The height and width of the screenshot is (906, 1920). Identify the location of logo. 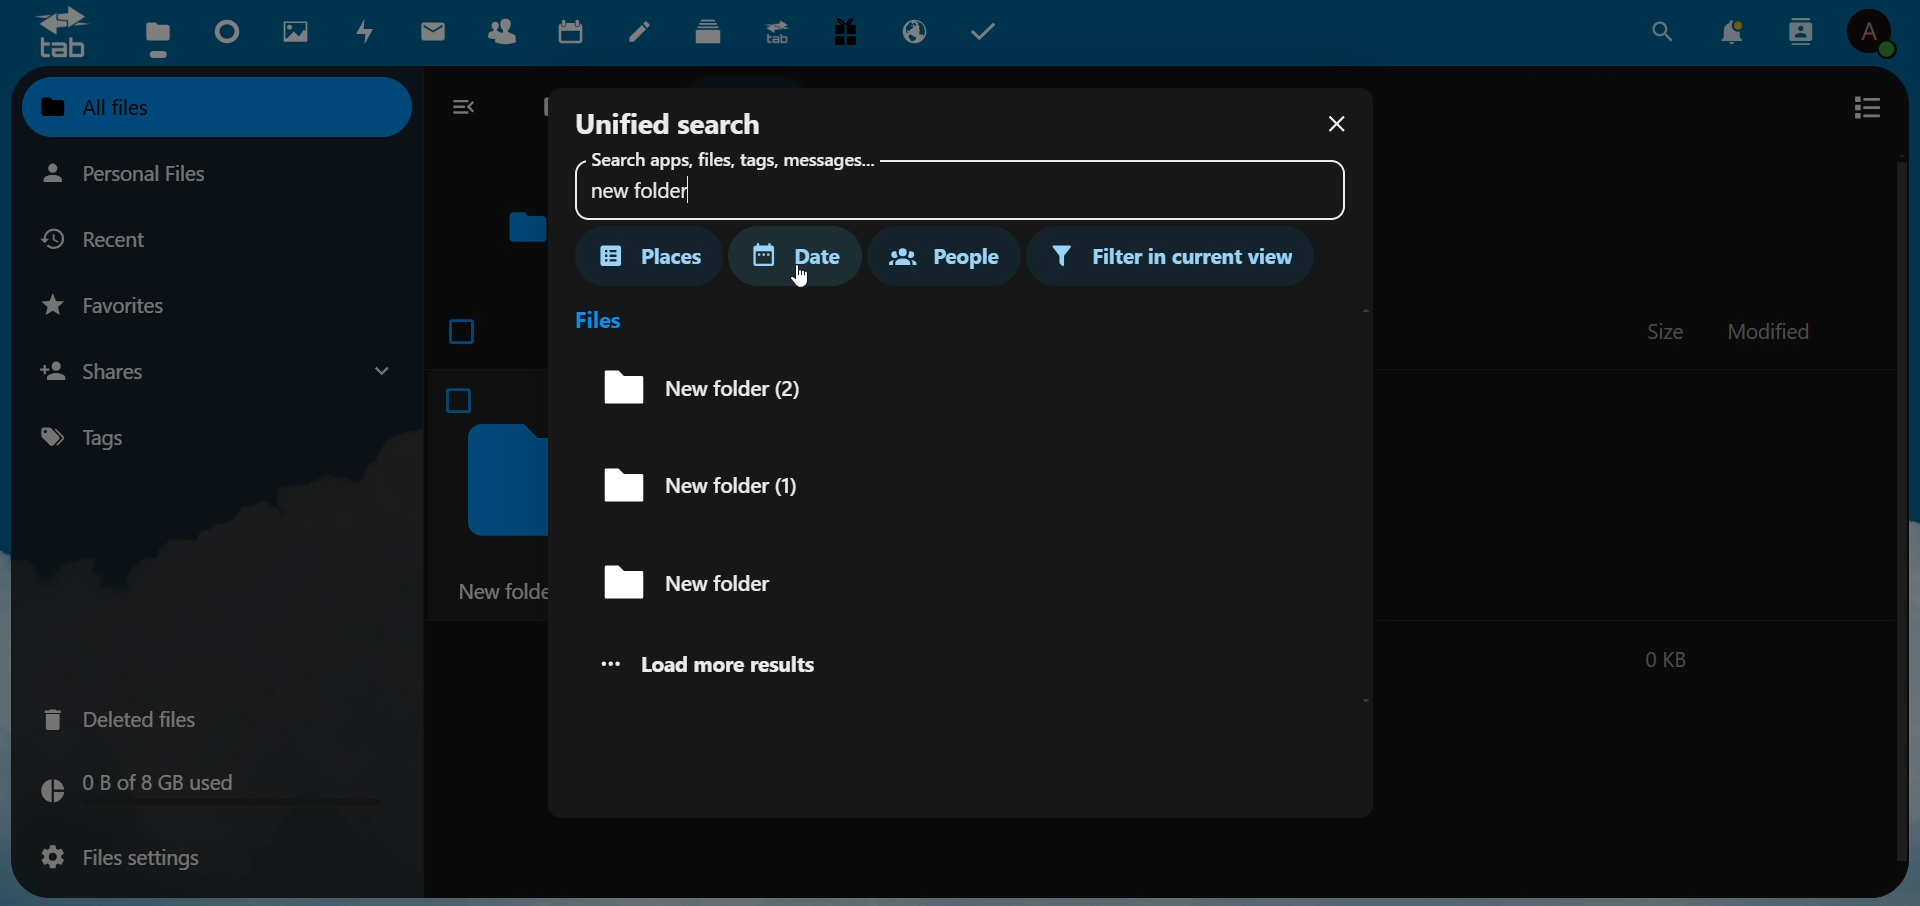
(60, 32).